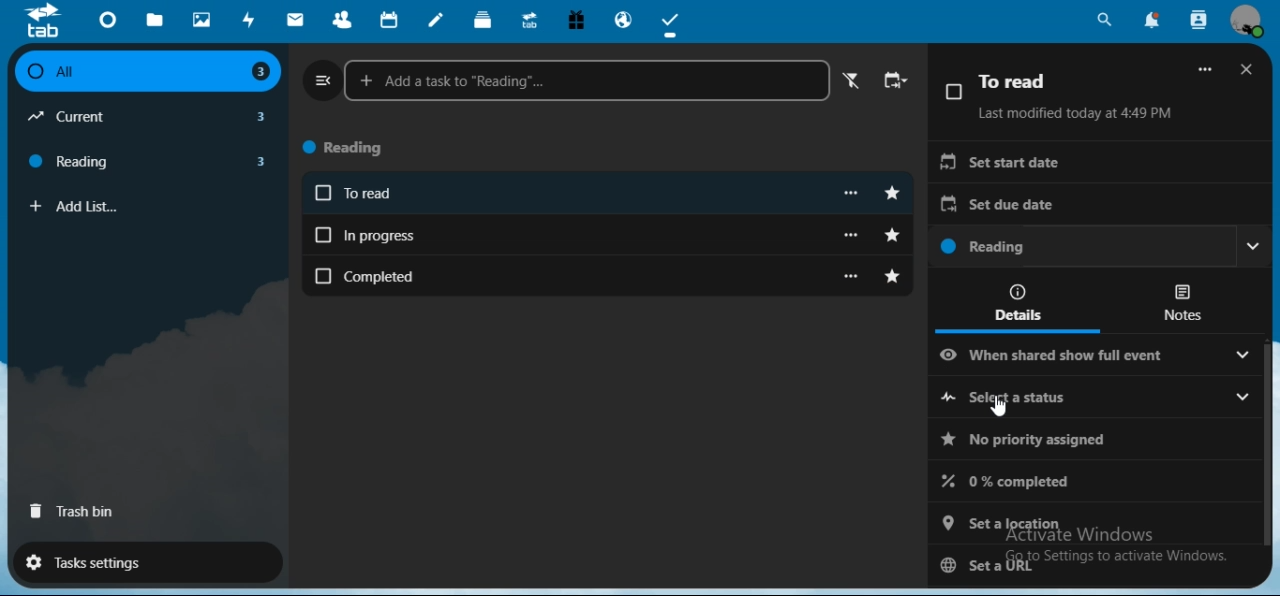 This screenshot has height=596, width=1280. I want to click on when shared show full event, so click(1065, 355).